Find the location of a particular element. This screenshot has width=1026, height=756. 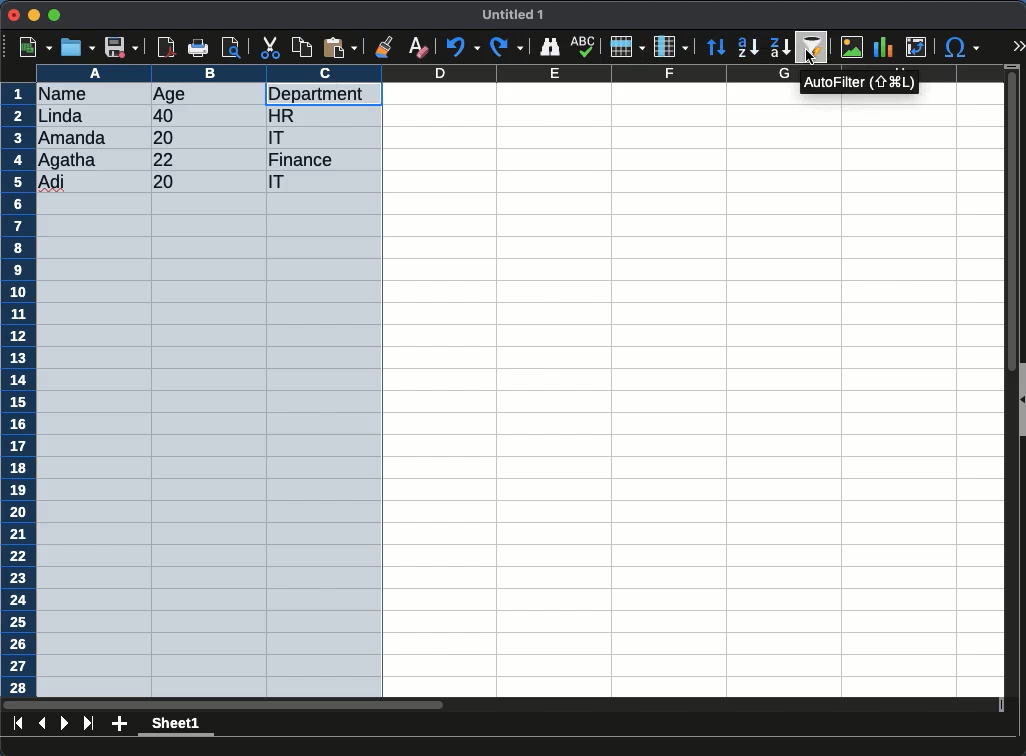

last page is located at coordinates (88, 725).